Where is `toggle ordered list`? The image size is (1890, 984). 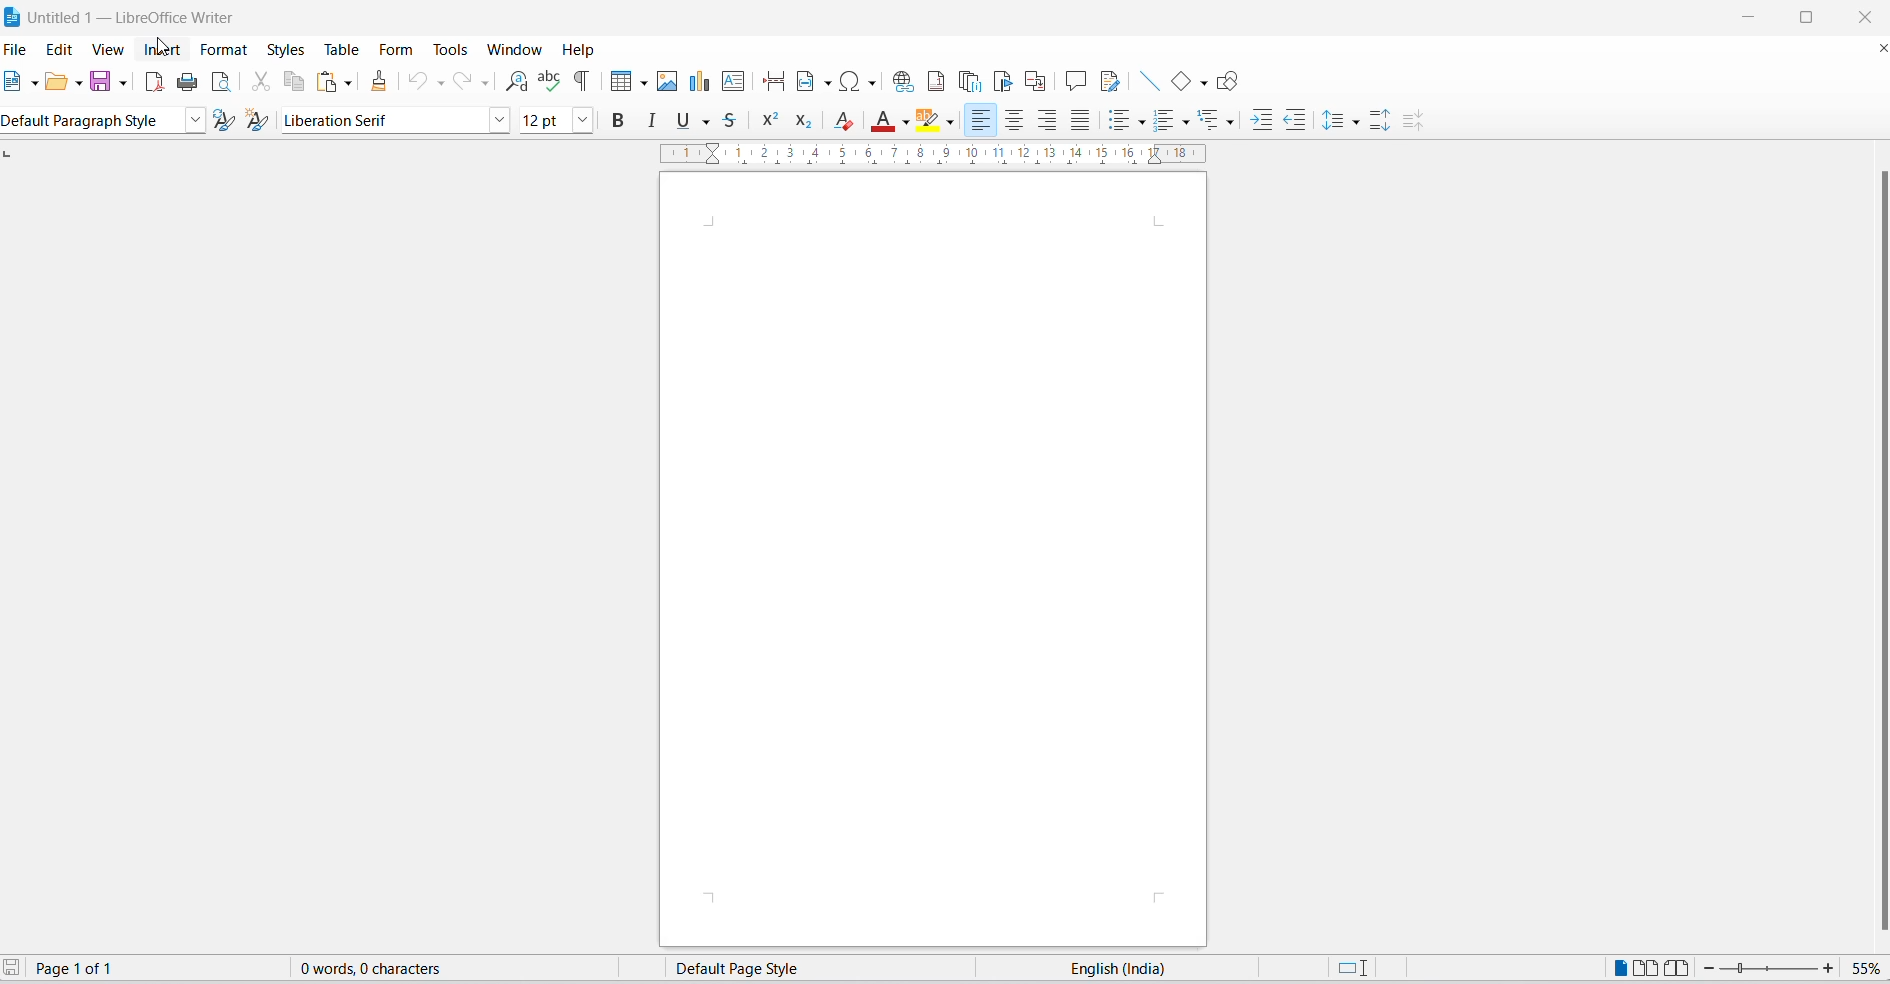 toggle ordered list is located at coordinates (1167, 119).